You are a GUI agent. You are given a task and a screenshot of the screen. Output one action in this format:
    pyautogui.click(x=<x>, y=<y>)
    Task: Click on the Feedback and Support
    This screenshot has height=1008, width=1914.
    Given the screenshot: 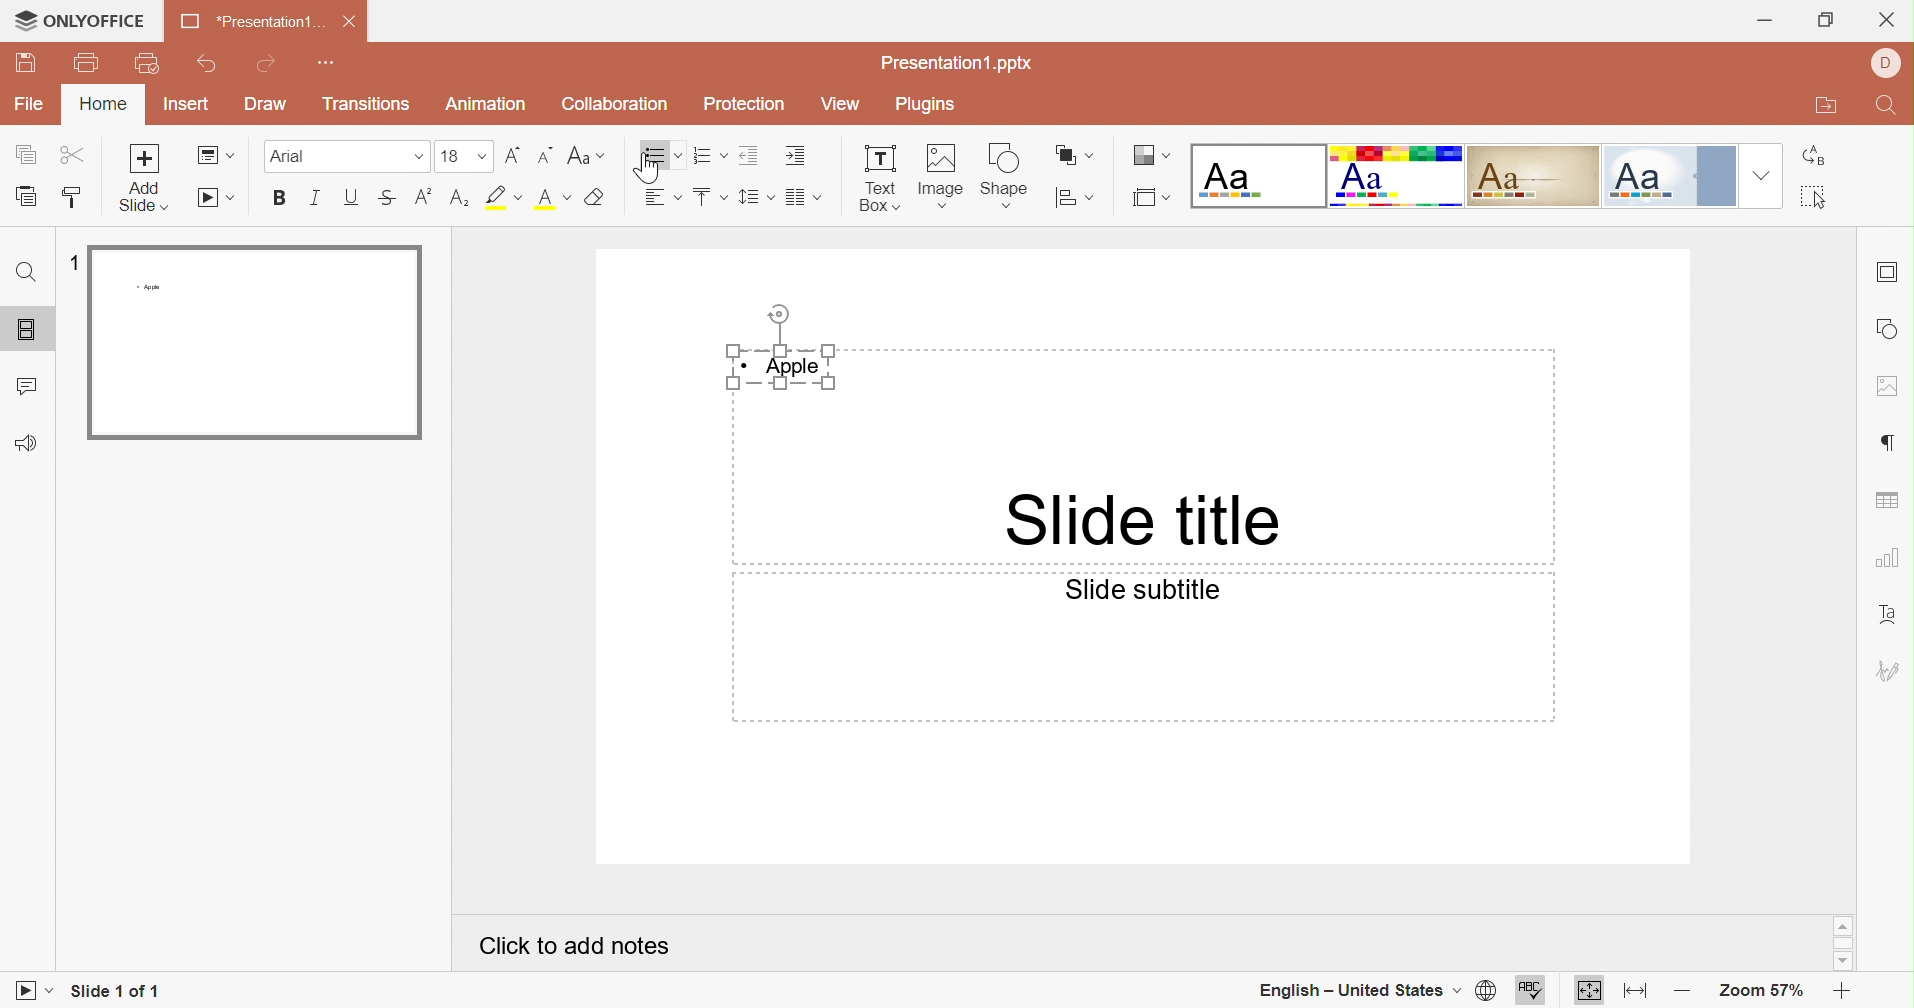 What is the action you would take?
    pyautogui.click(x=26, y=442)
    